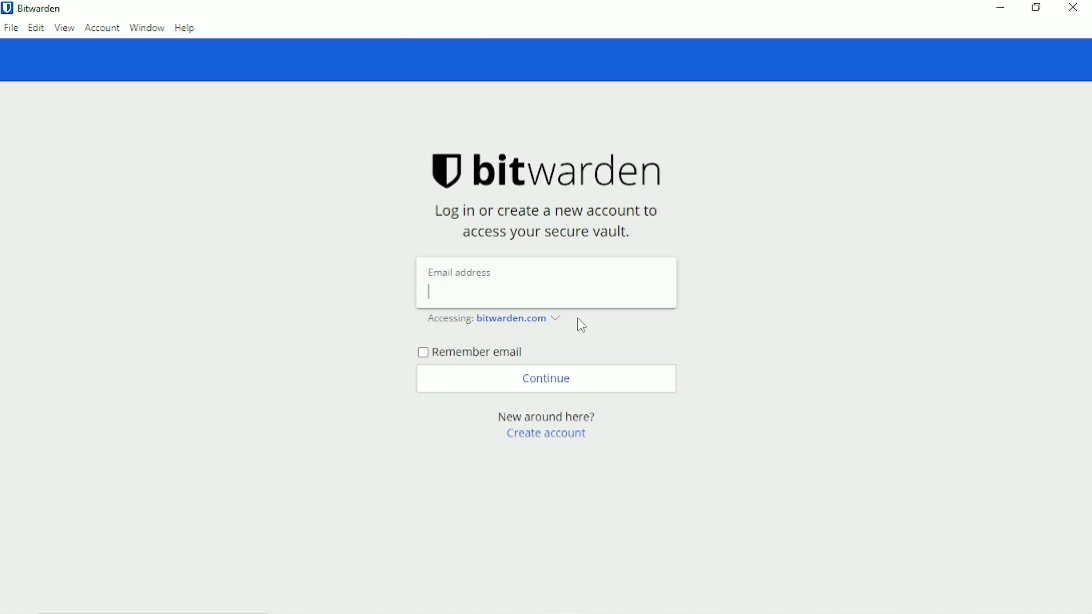 The height and width of the screenshot is (614, 1092). What do you see at coordinates (587, 326) in the screenshot?
I see `cursor` at bounding box center [587, 326].